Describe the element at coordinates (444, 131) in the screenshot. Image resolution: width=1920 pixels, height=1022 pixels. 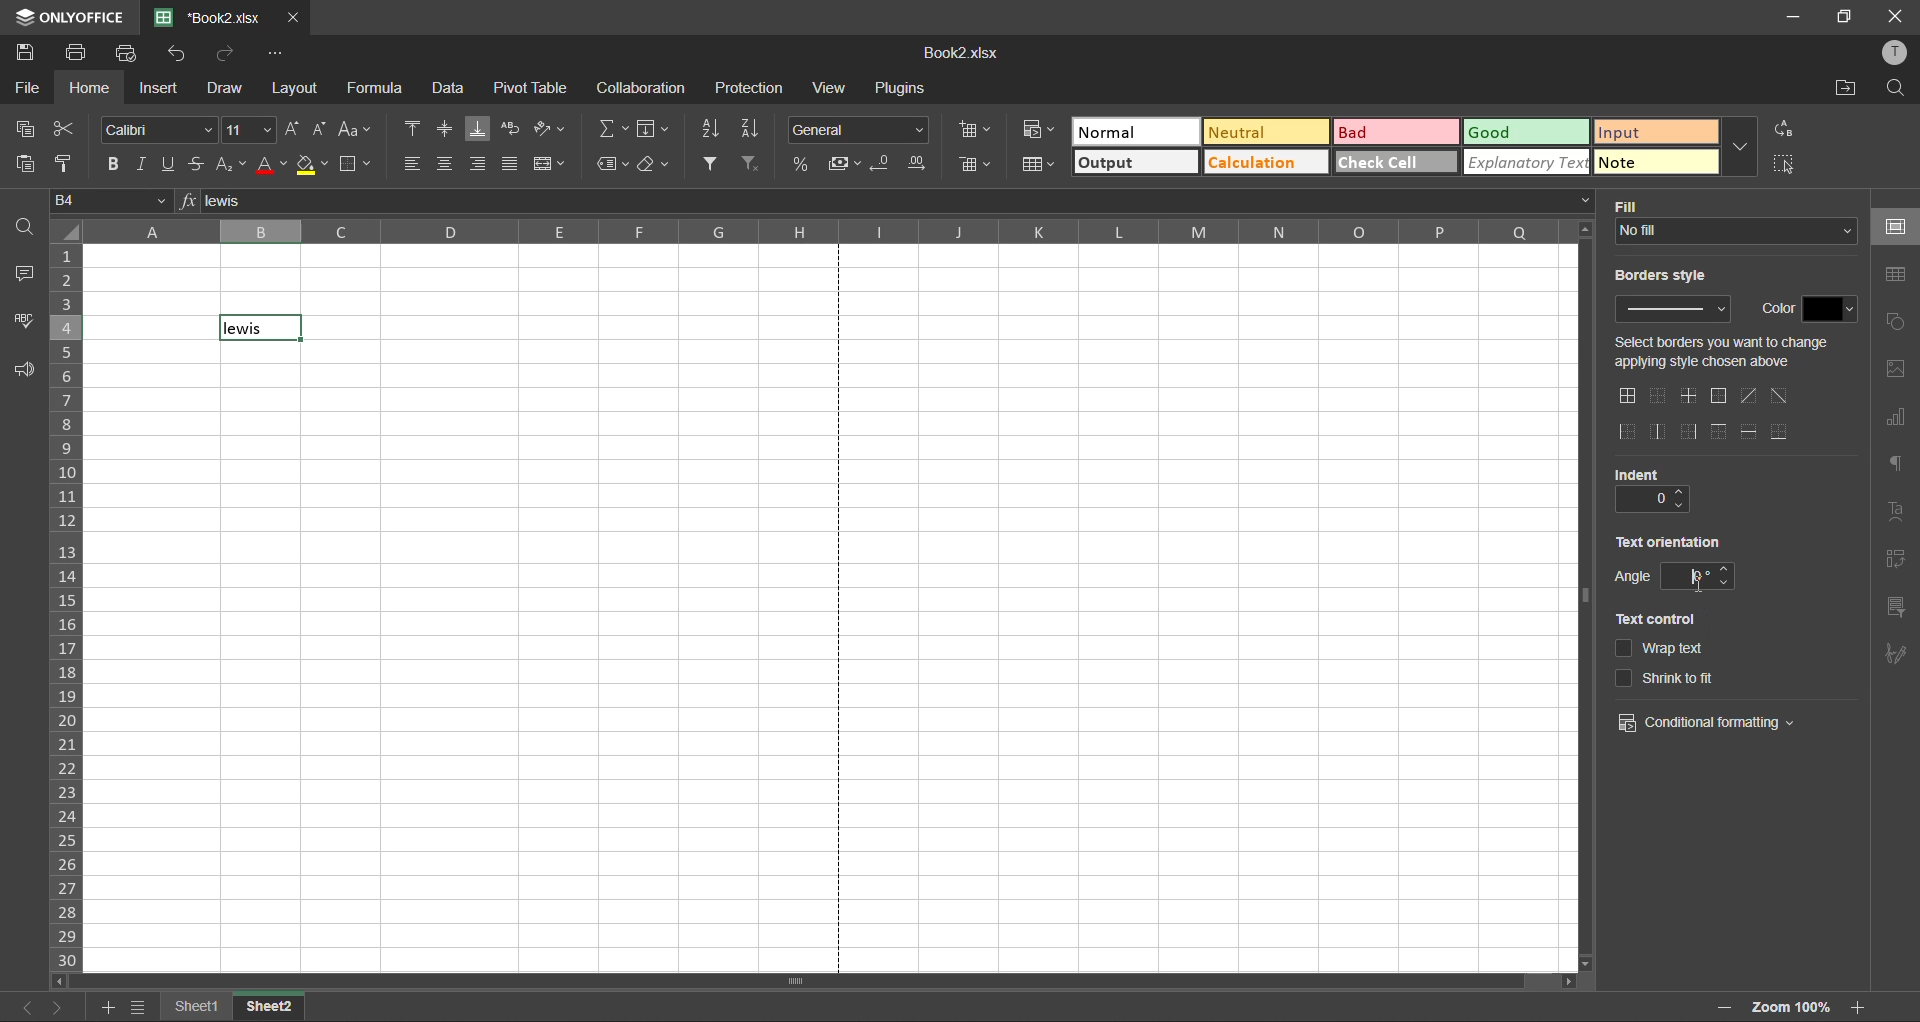
I see `align middle` at that location.